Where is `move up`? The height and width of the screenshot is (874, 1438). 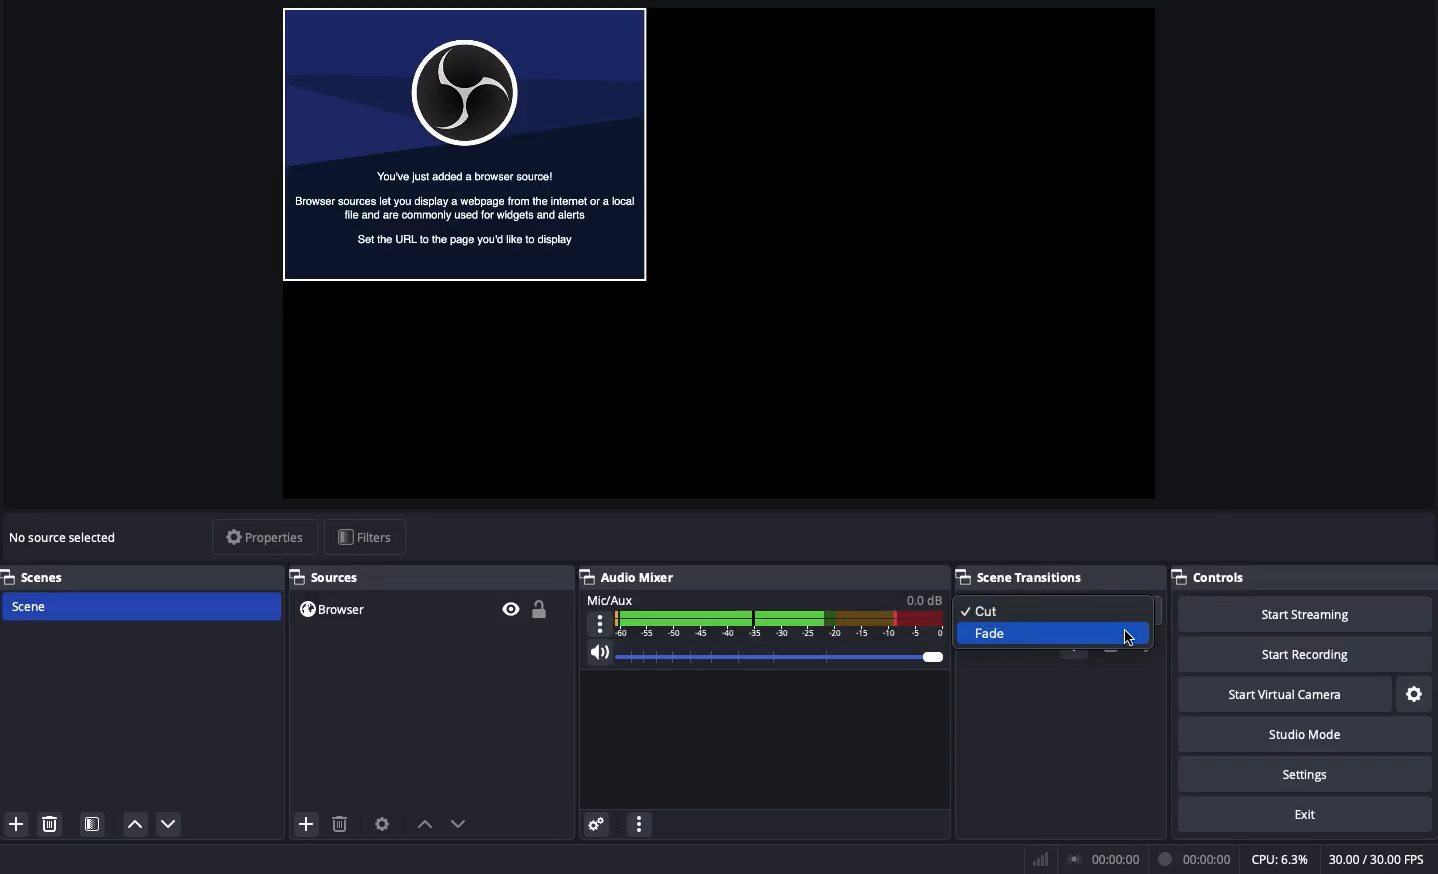 move up is located at coordinates (428, 826).